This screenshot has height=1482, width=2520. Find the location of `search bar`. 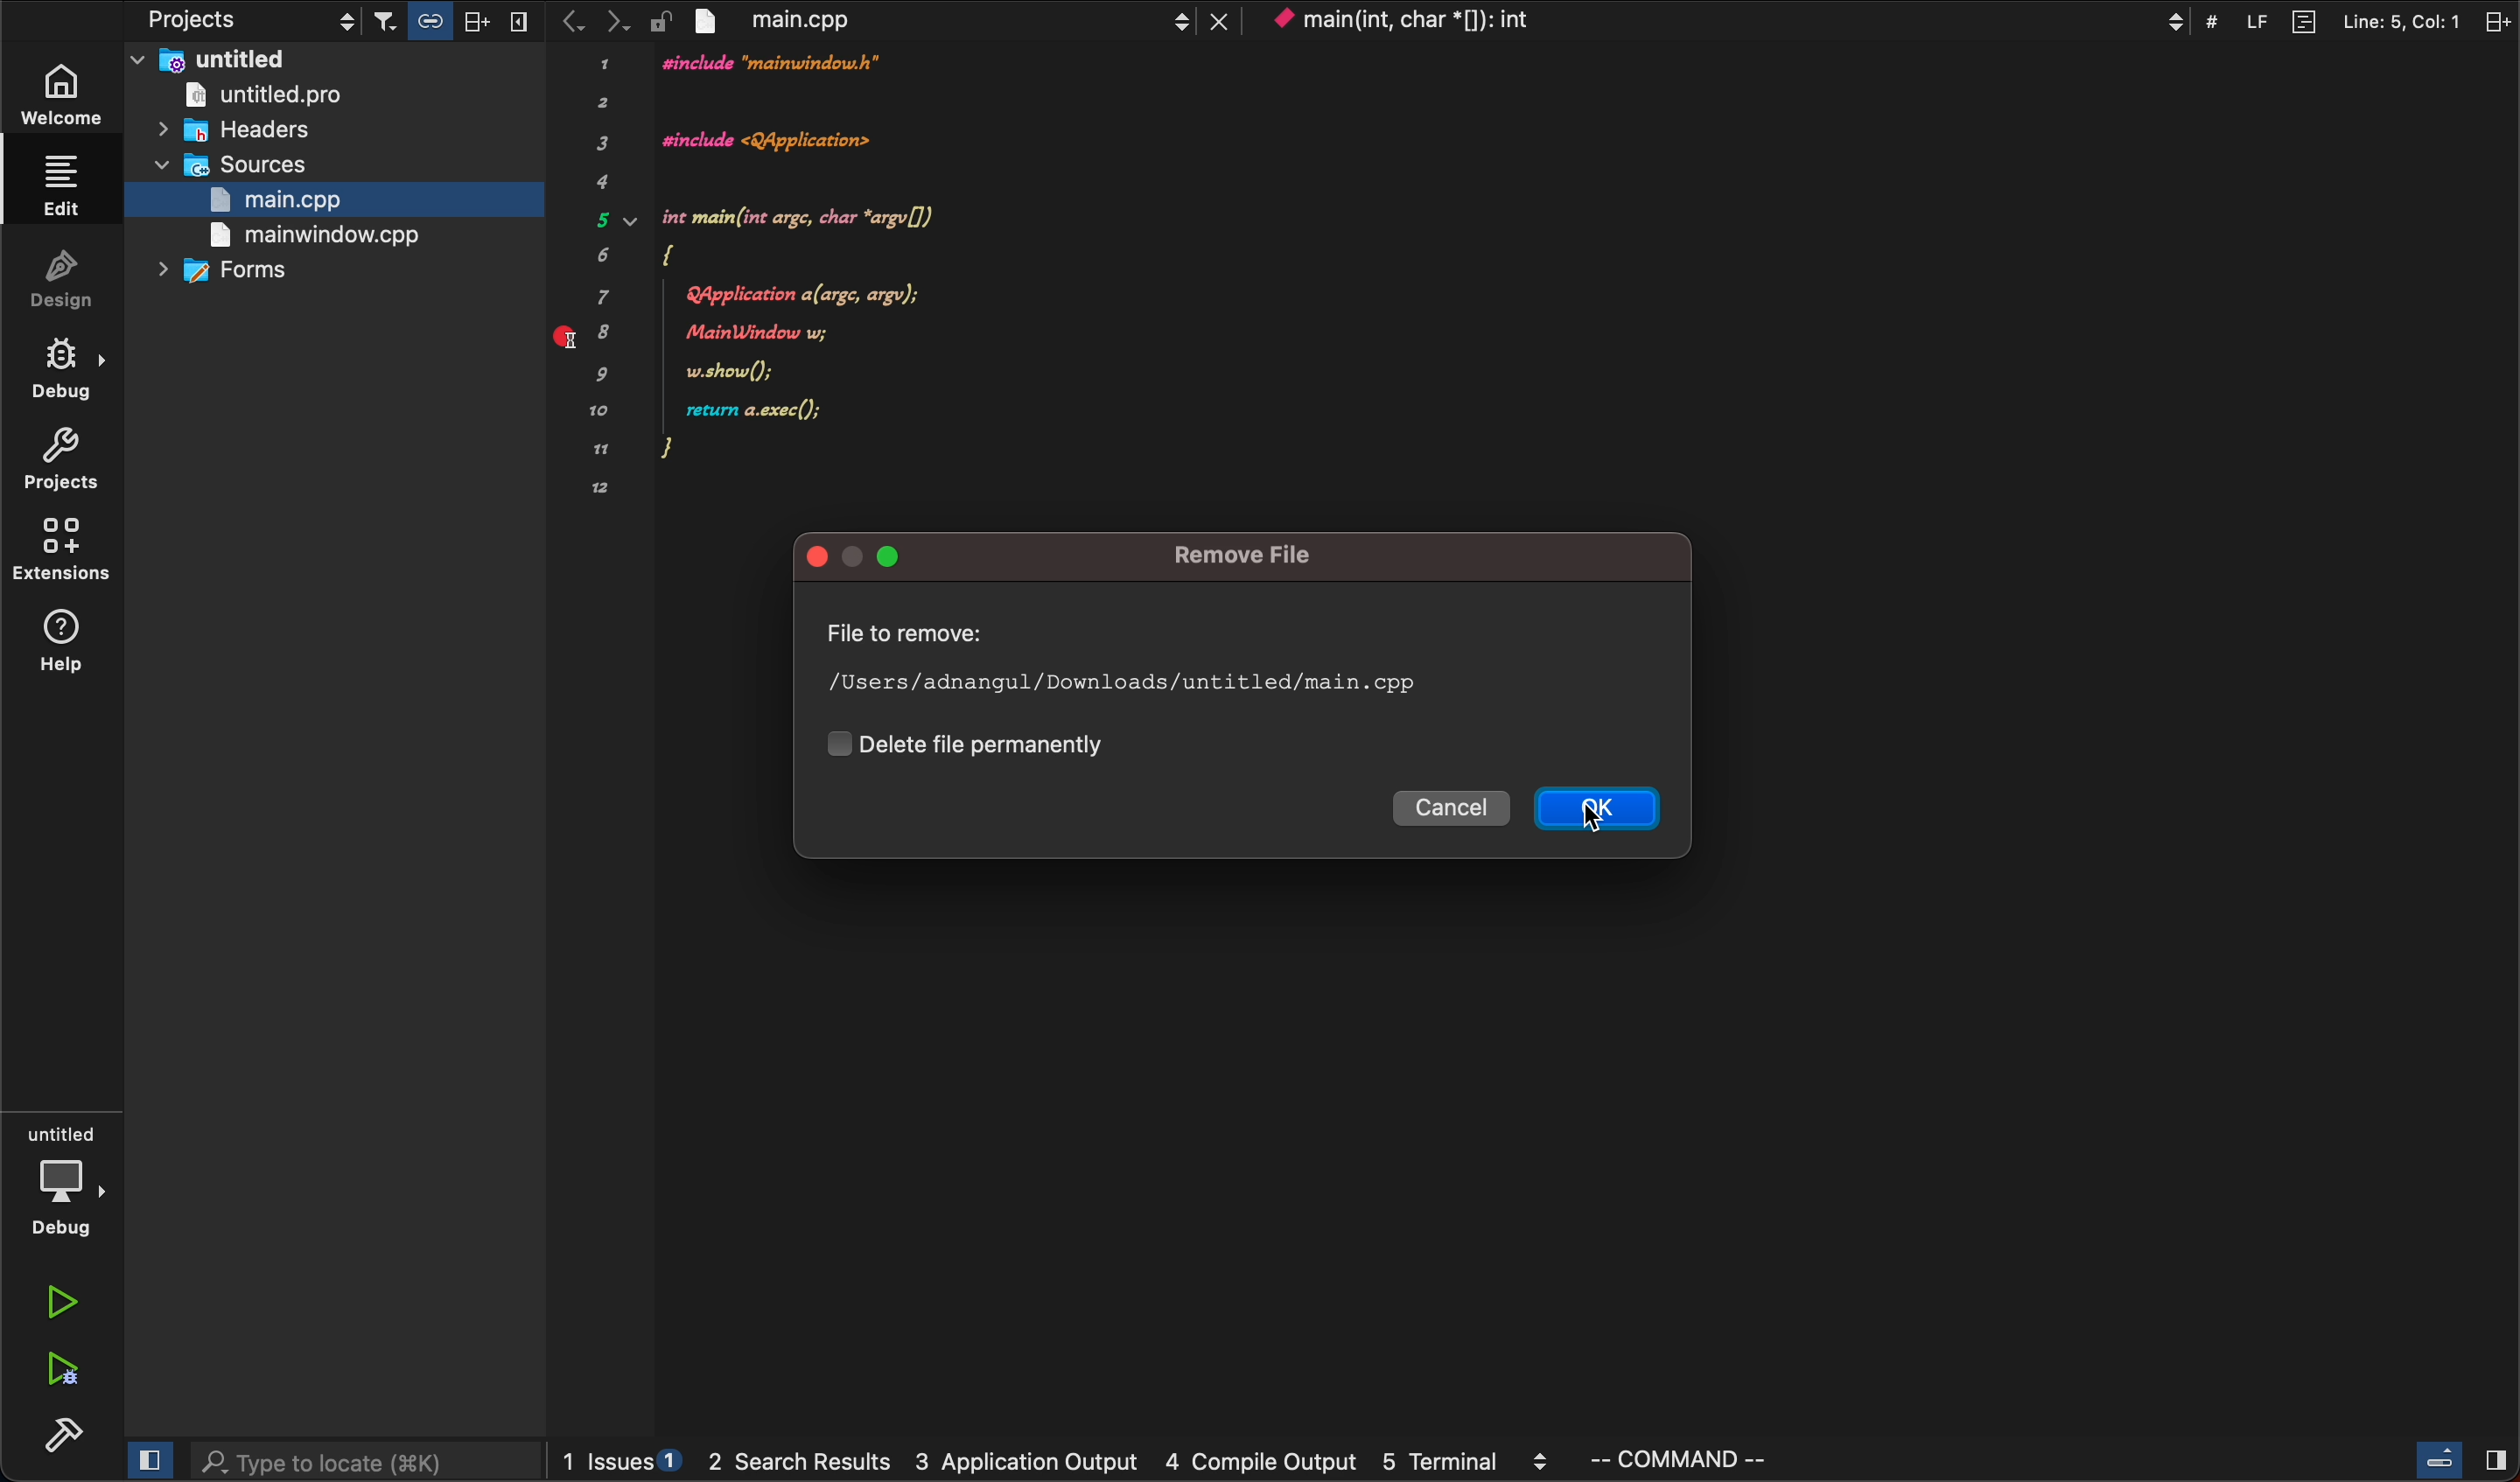

search bar is located at coordinates (364, 1464).